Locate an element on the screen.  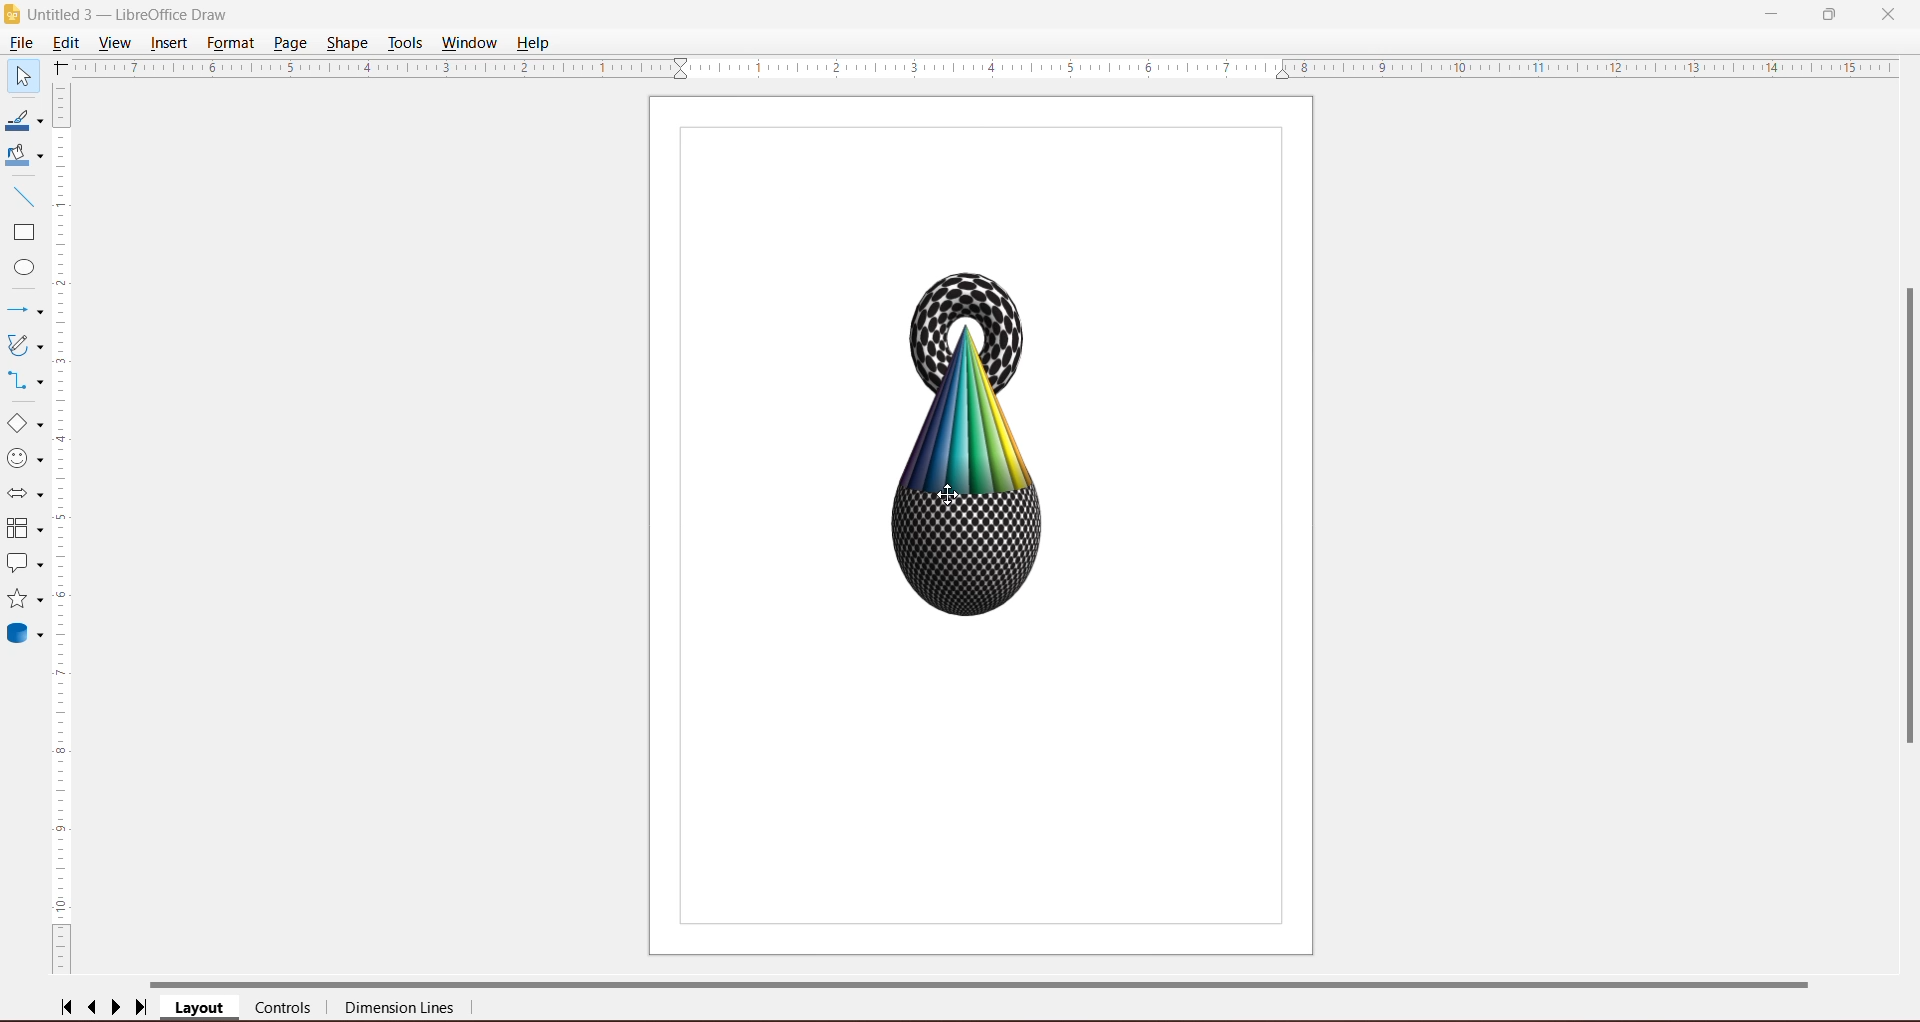
Format is located at coordinates (230, 45).